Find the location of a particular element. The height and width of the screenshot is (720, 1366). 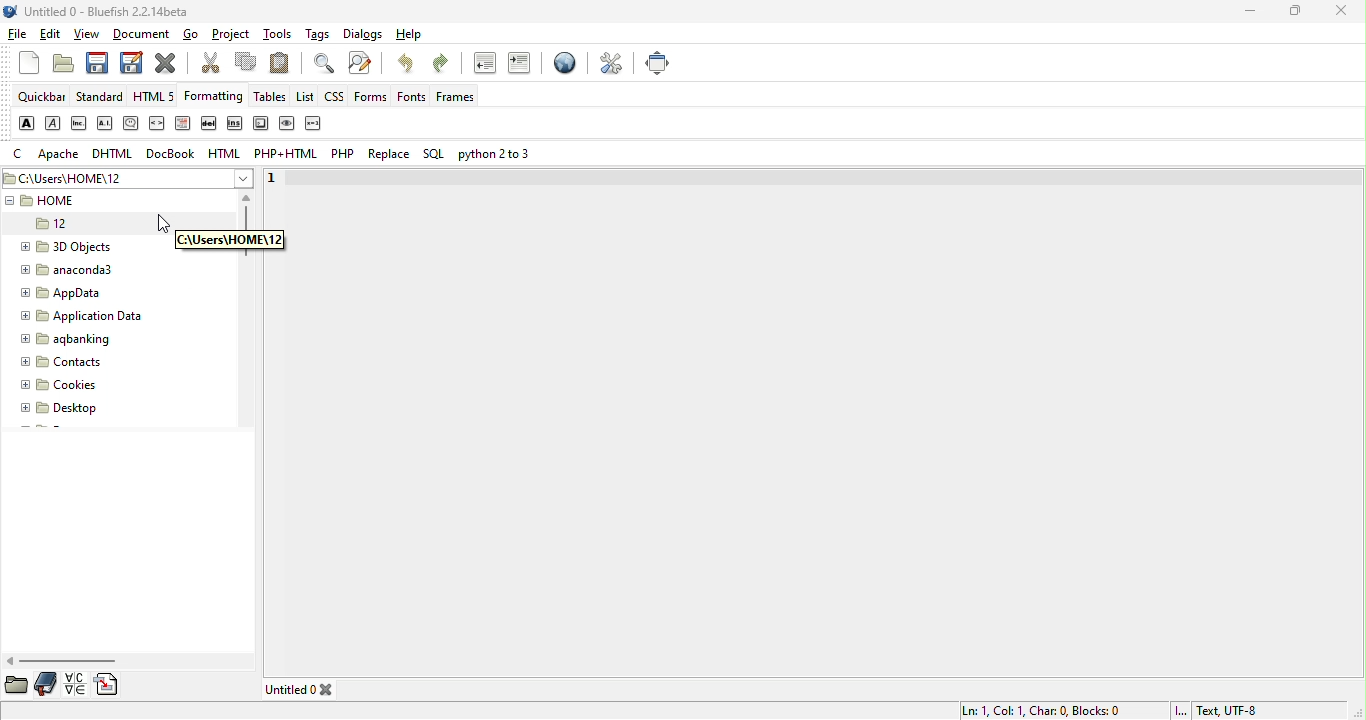

dialogs is located at coordinates (362, 35).